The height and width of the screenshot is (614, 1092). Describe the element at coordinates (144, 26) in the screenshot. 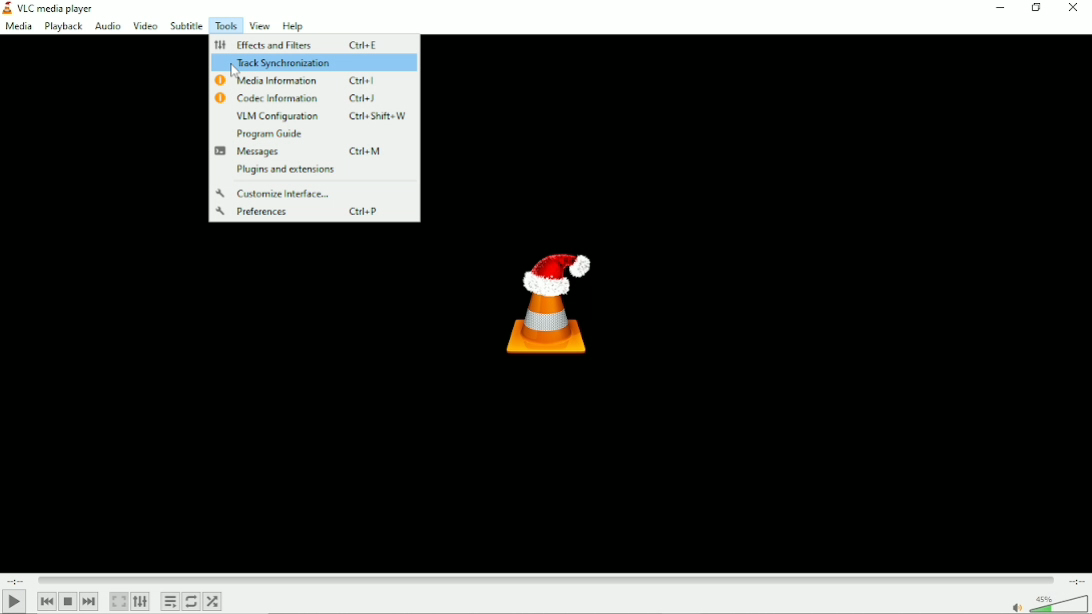

I see `Video` at that location.